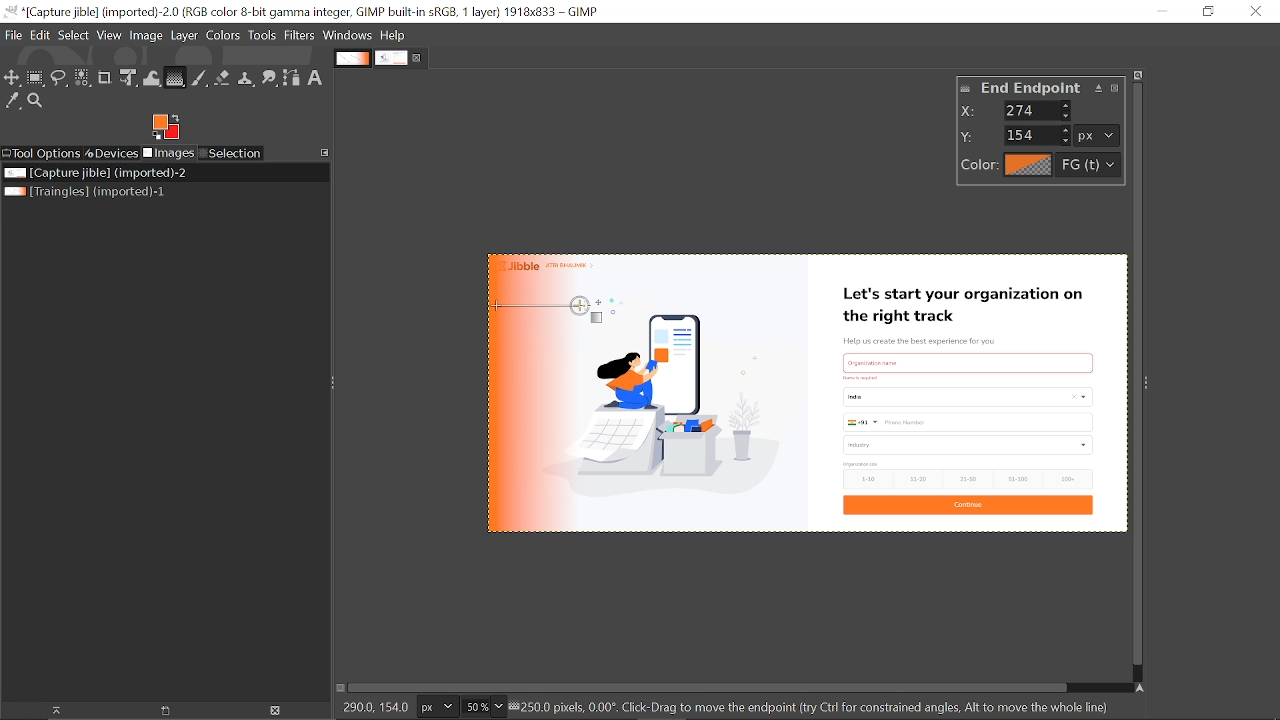 The width and height of the screenshot is (1280, 720). I want to click on Close, so click(1254, 11).